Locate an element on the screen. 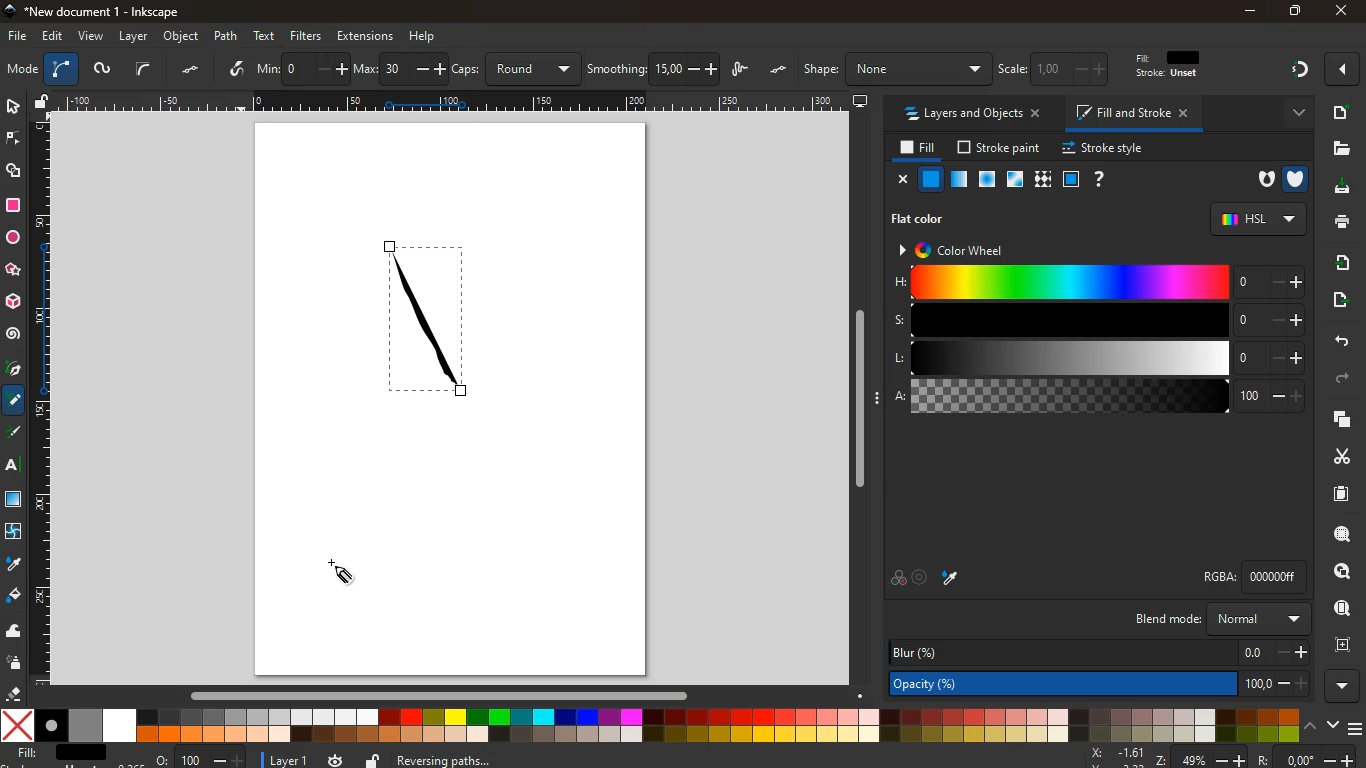  square is located at coordinates (13, 207).